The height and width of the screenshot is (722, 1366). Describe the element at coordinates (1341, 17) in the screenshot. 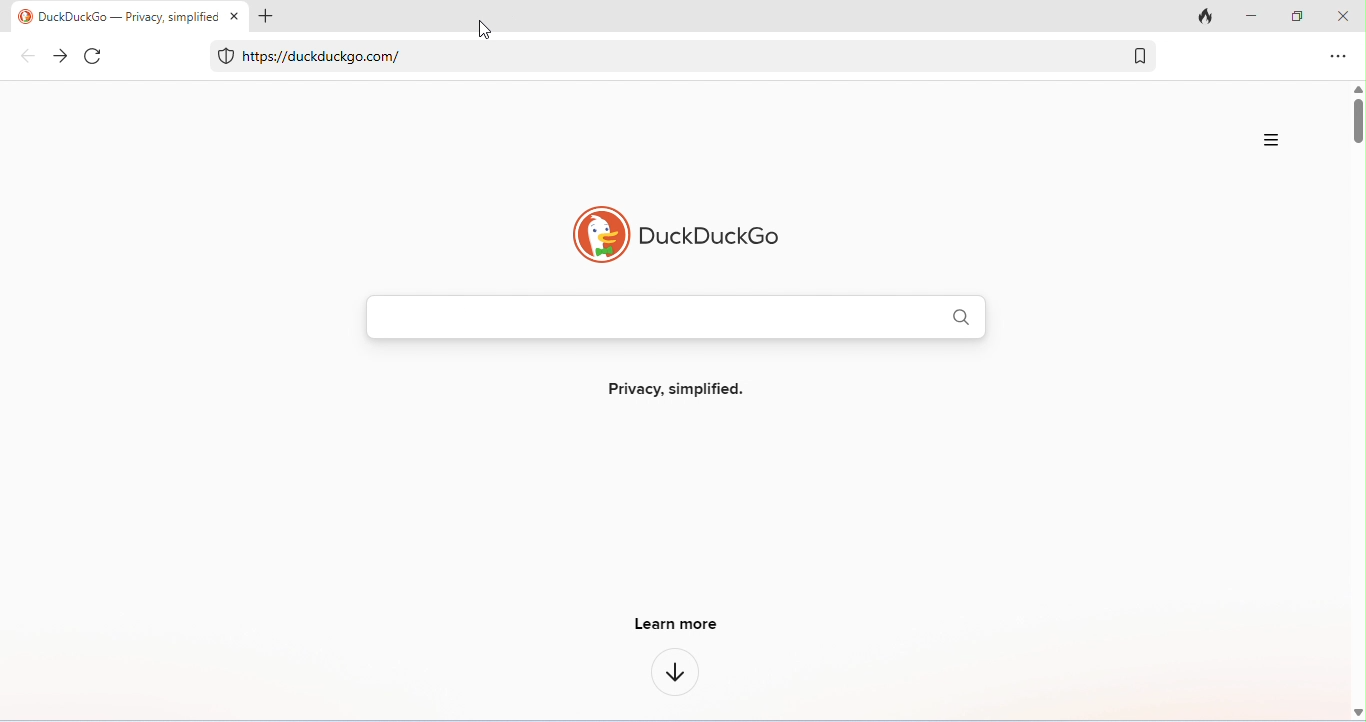

I see `close` at that location.